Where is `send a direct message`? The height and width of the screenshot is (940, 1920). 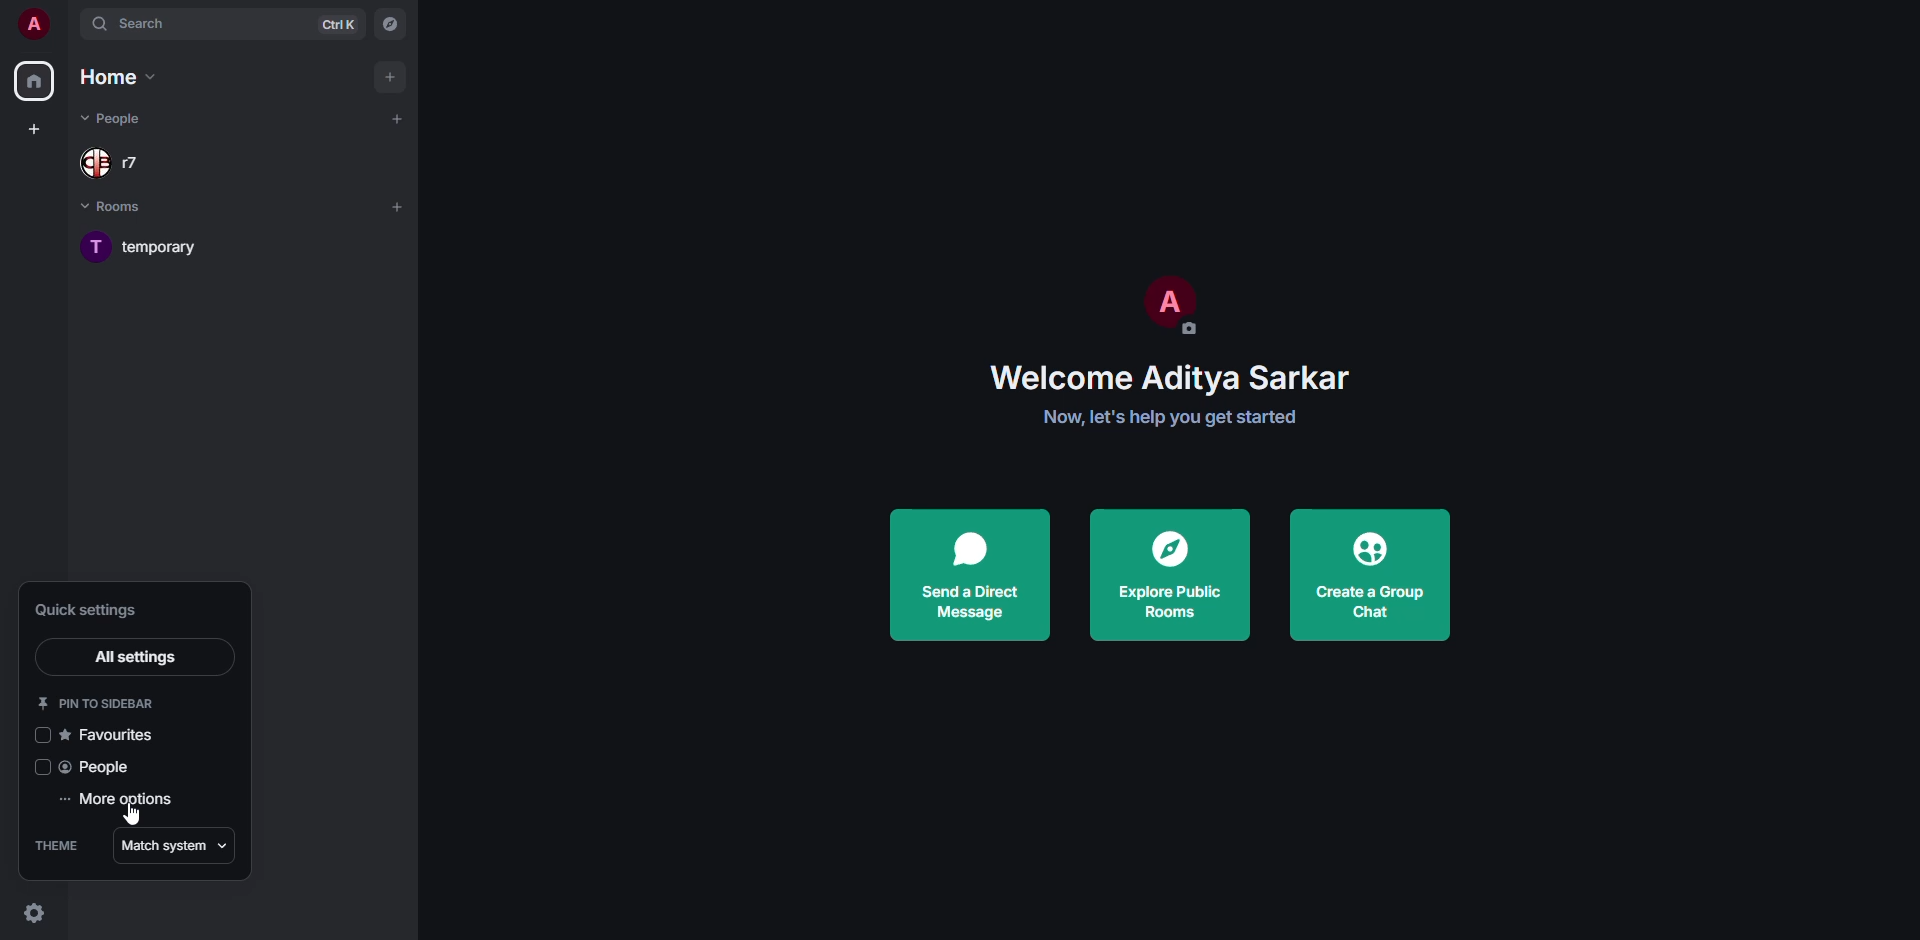 send a direct message is located at coordinates (972, 573).